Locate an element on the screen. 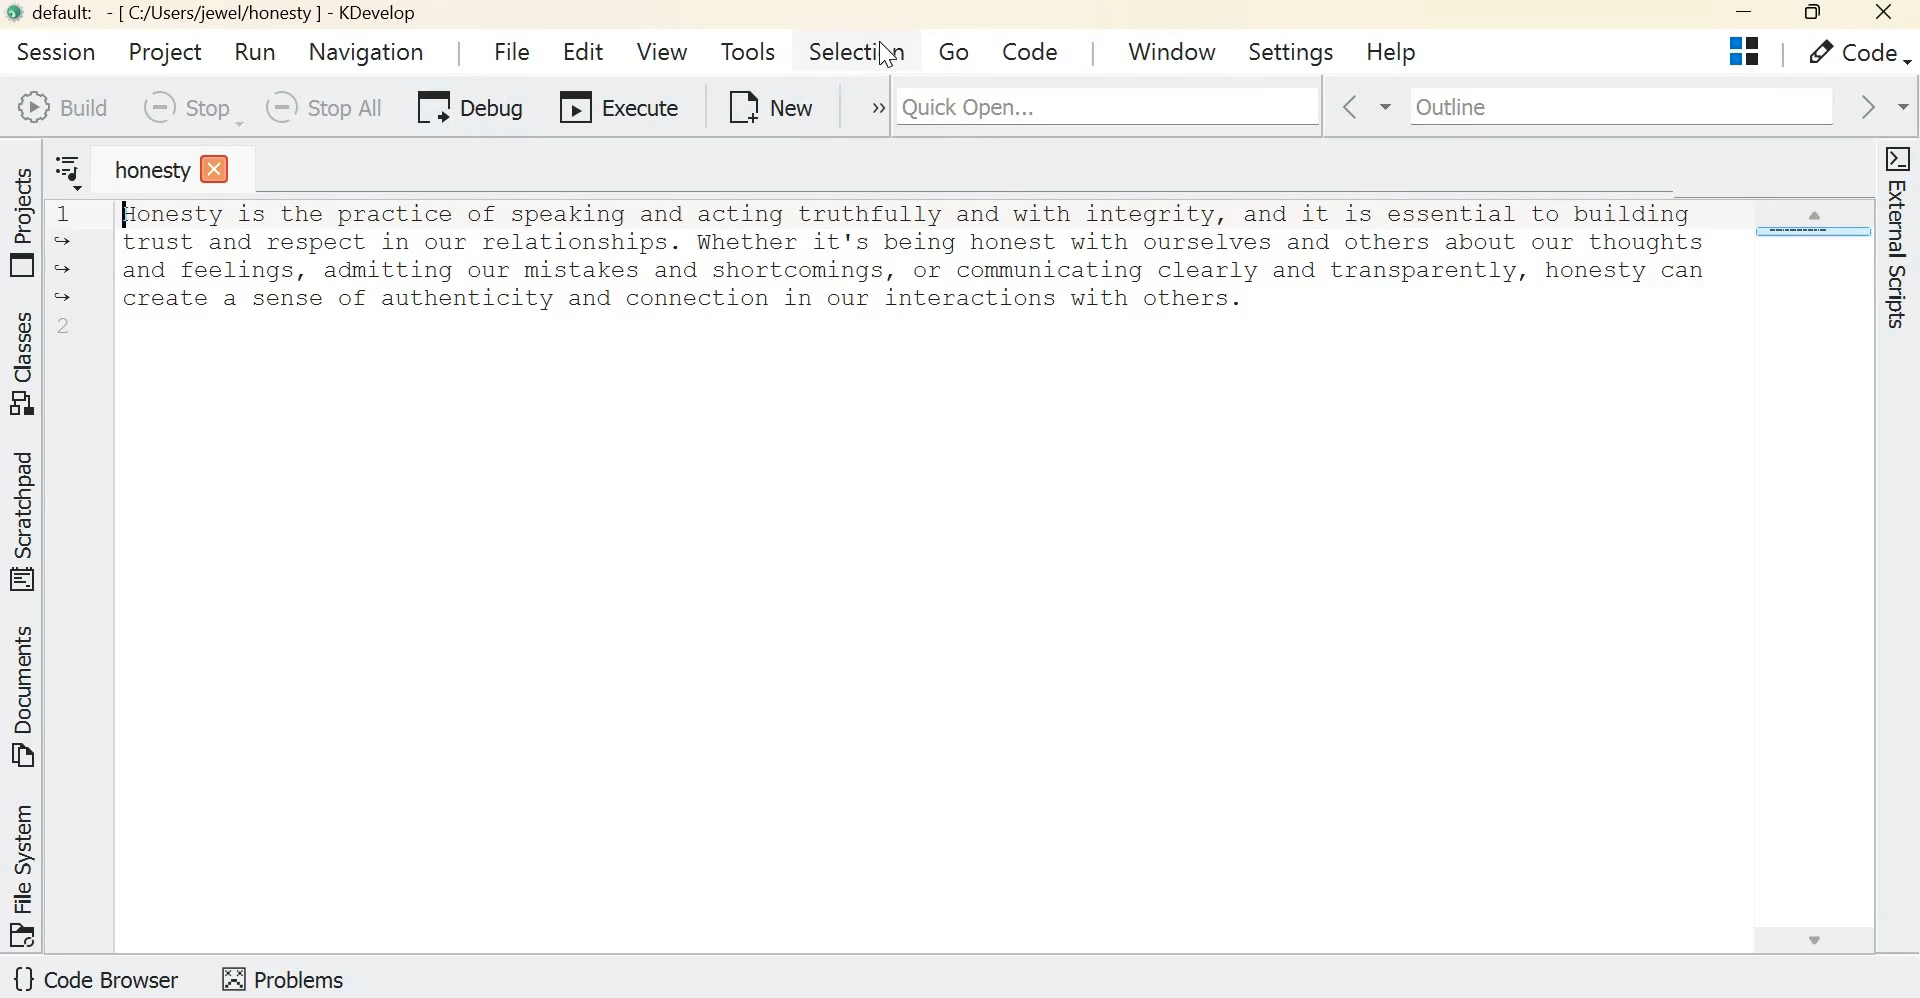 The height and width of the screenshot is (998, 1920). Go back in context history is located at coordinates (1352, 108).